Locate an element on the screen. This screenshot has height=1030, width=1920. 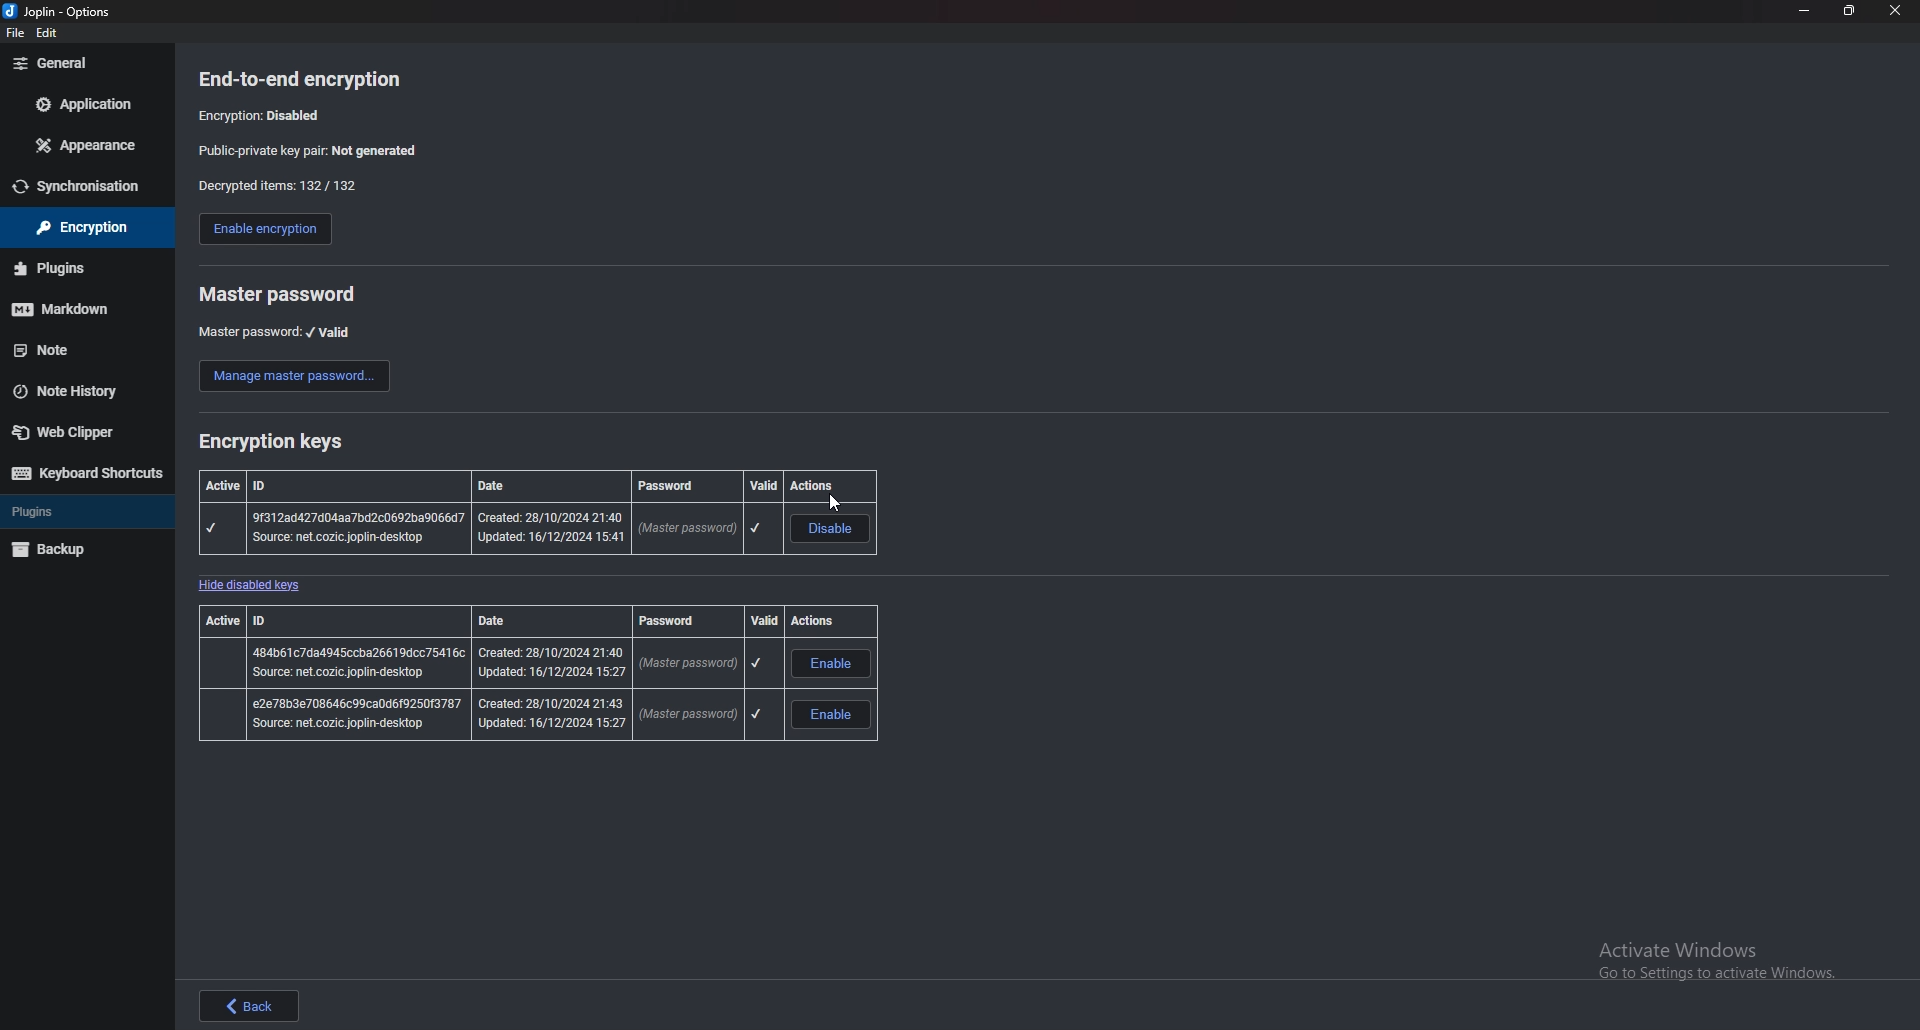
master password is located at coordinates (485, 527).